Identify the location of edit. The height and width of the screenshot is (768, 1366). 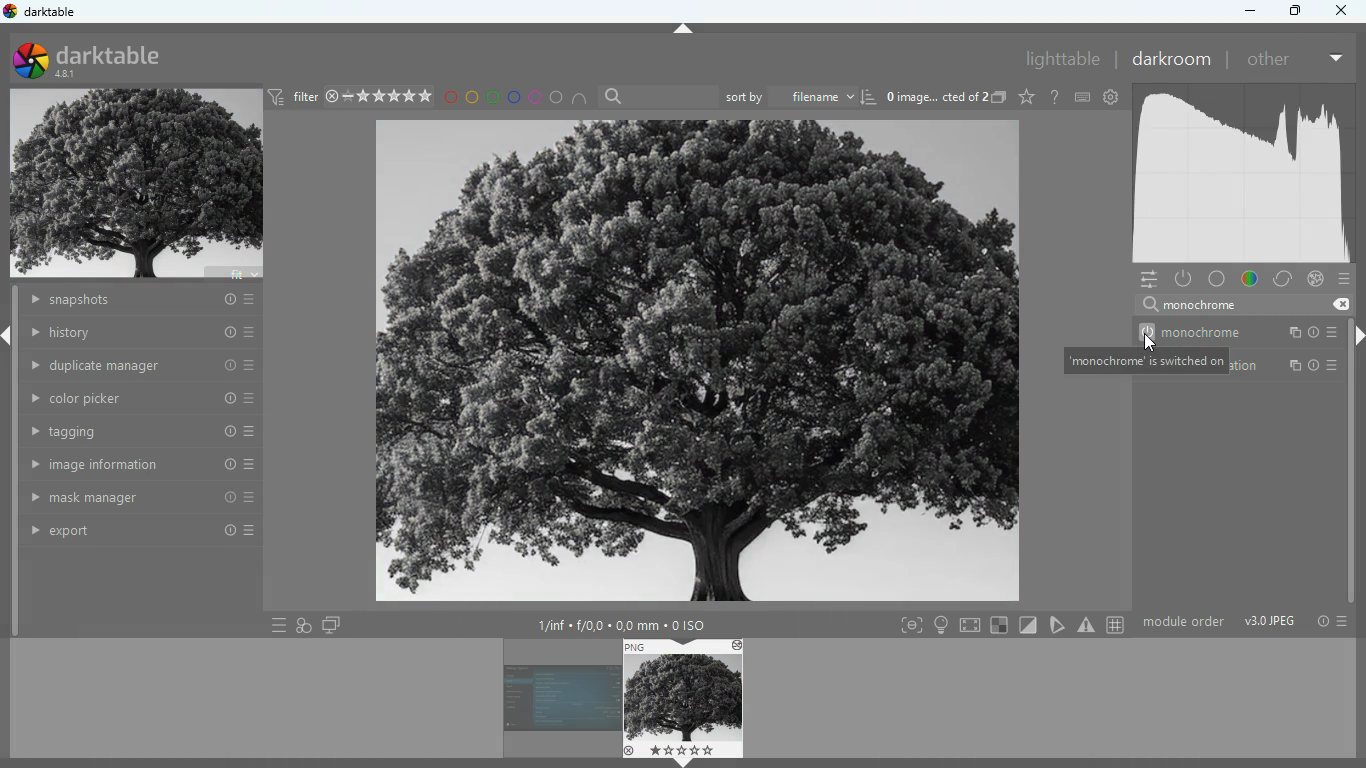
(1059, 625).